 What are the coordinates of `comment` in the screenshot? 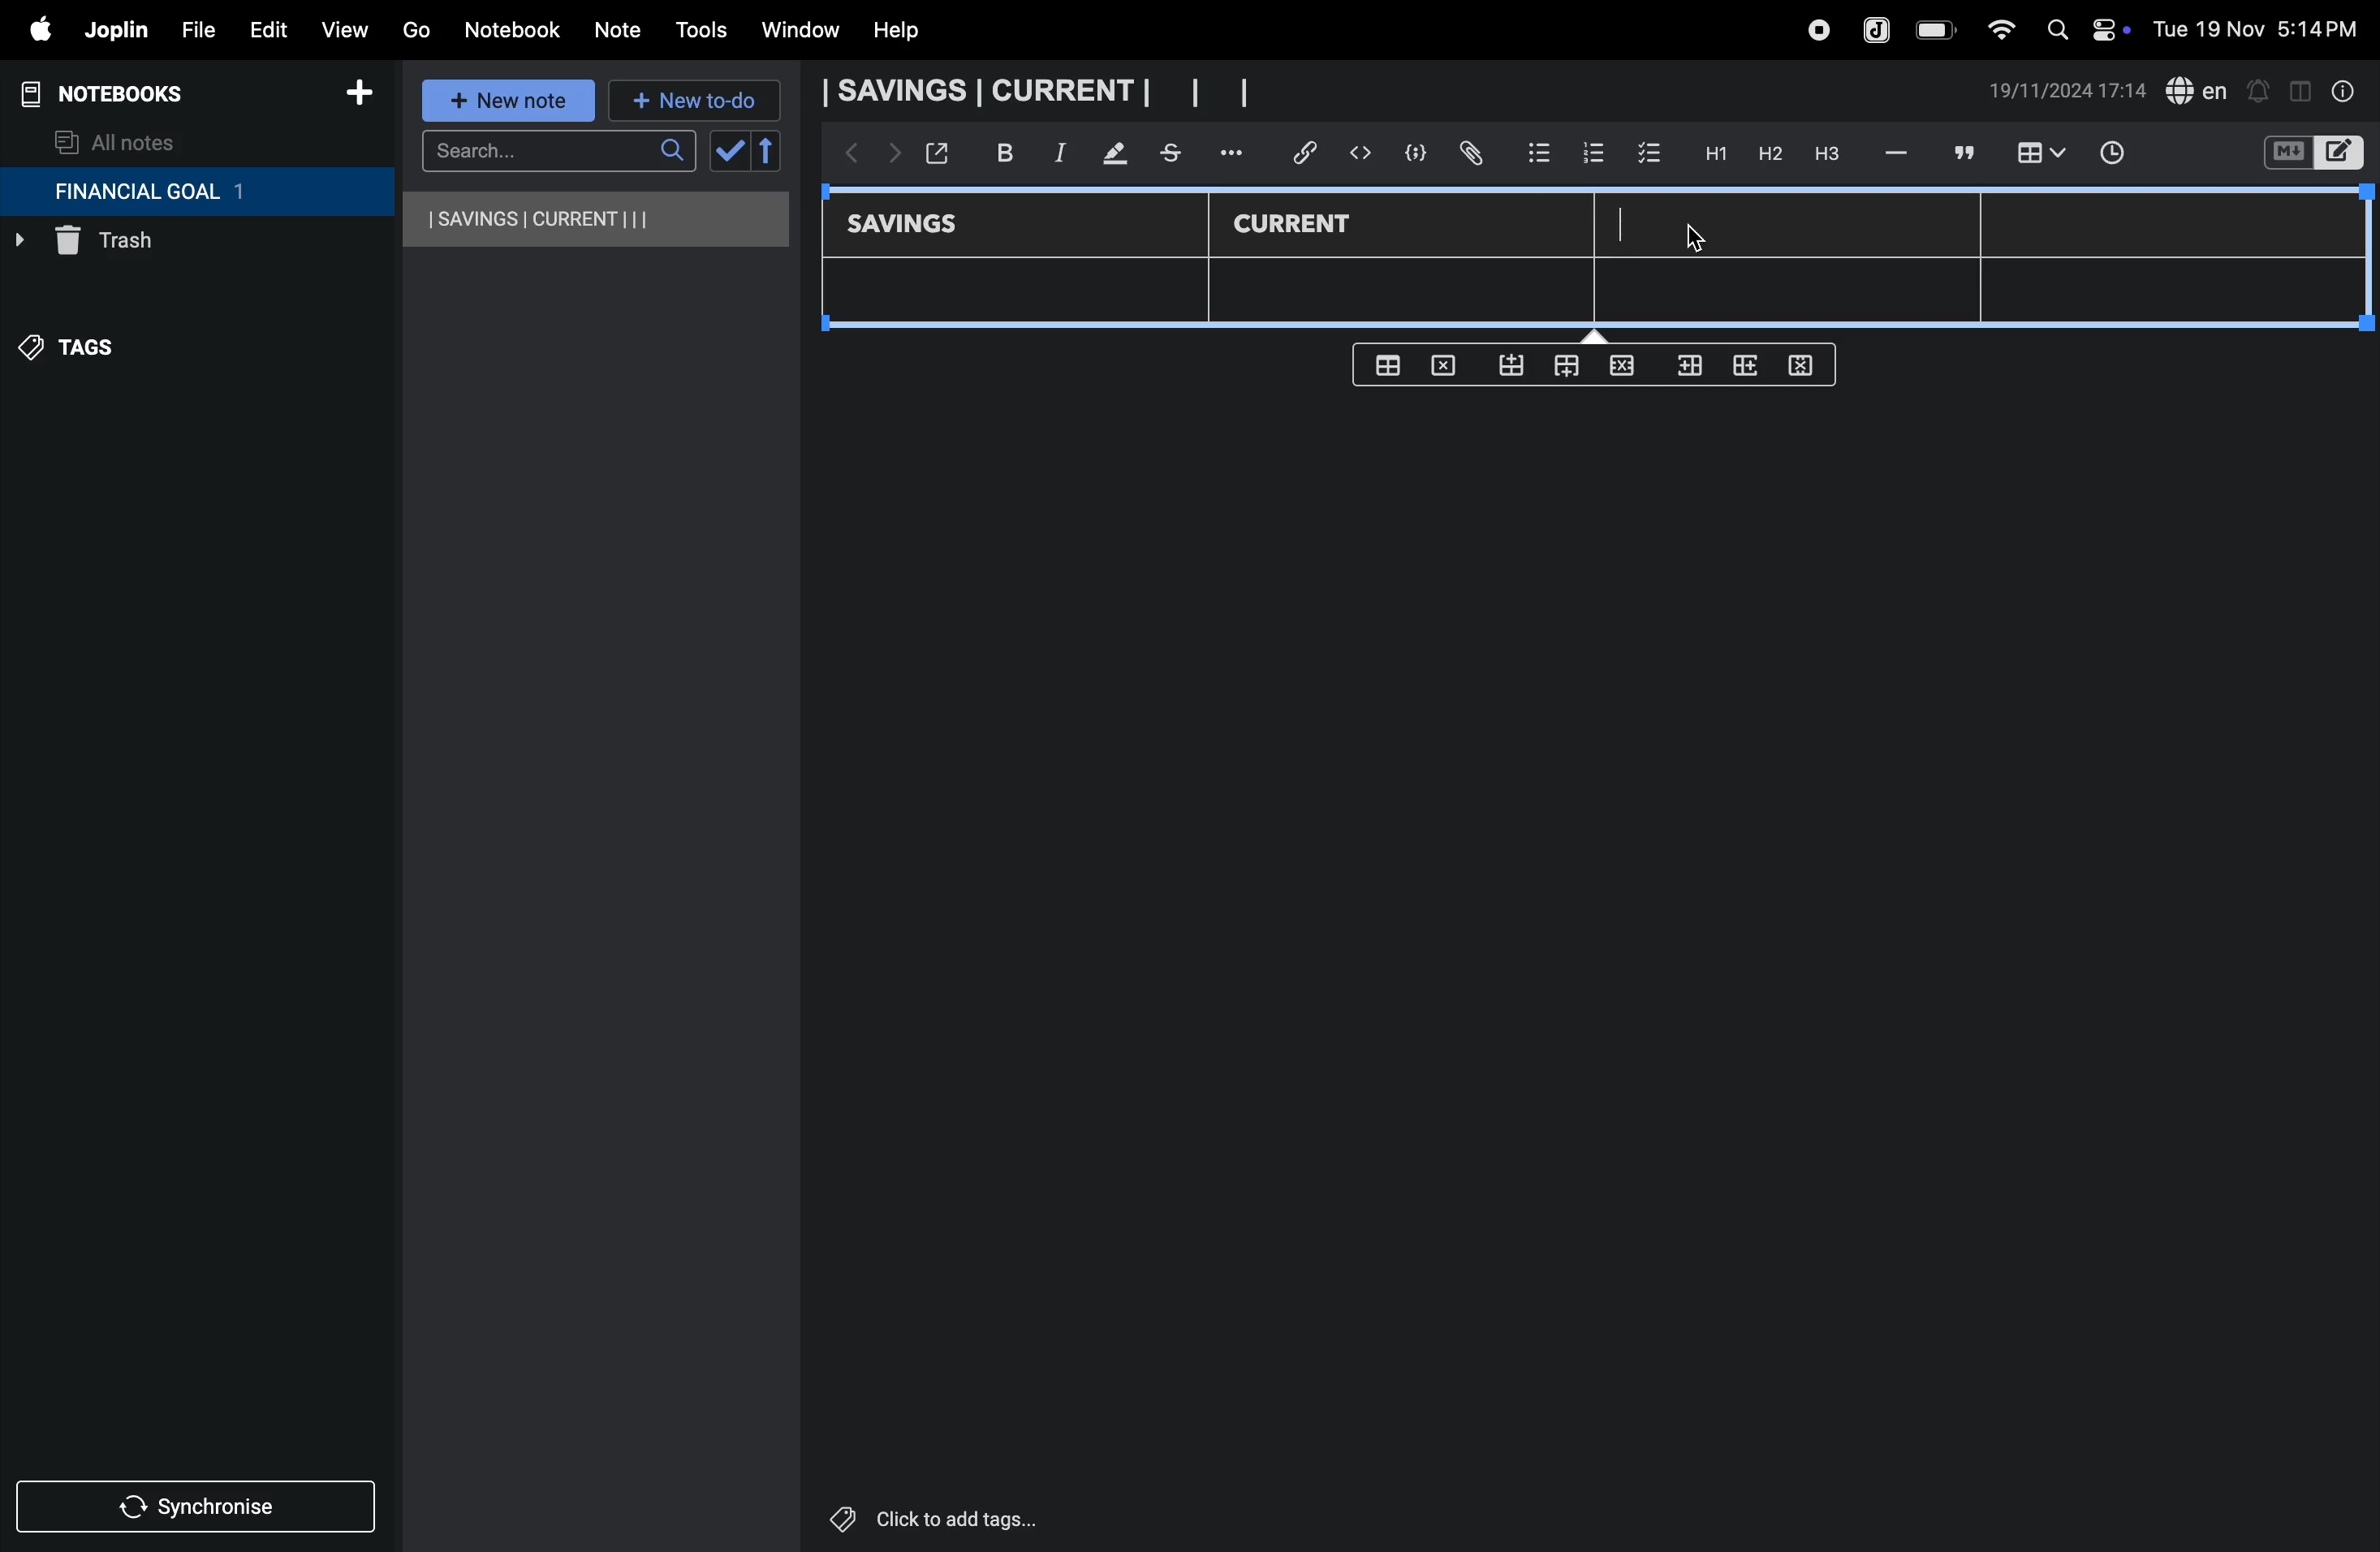 It's located at (1961, 152).